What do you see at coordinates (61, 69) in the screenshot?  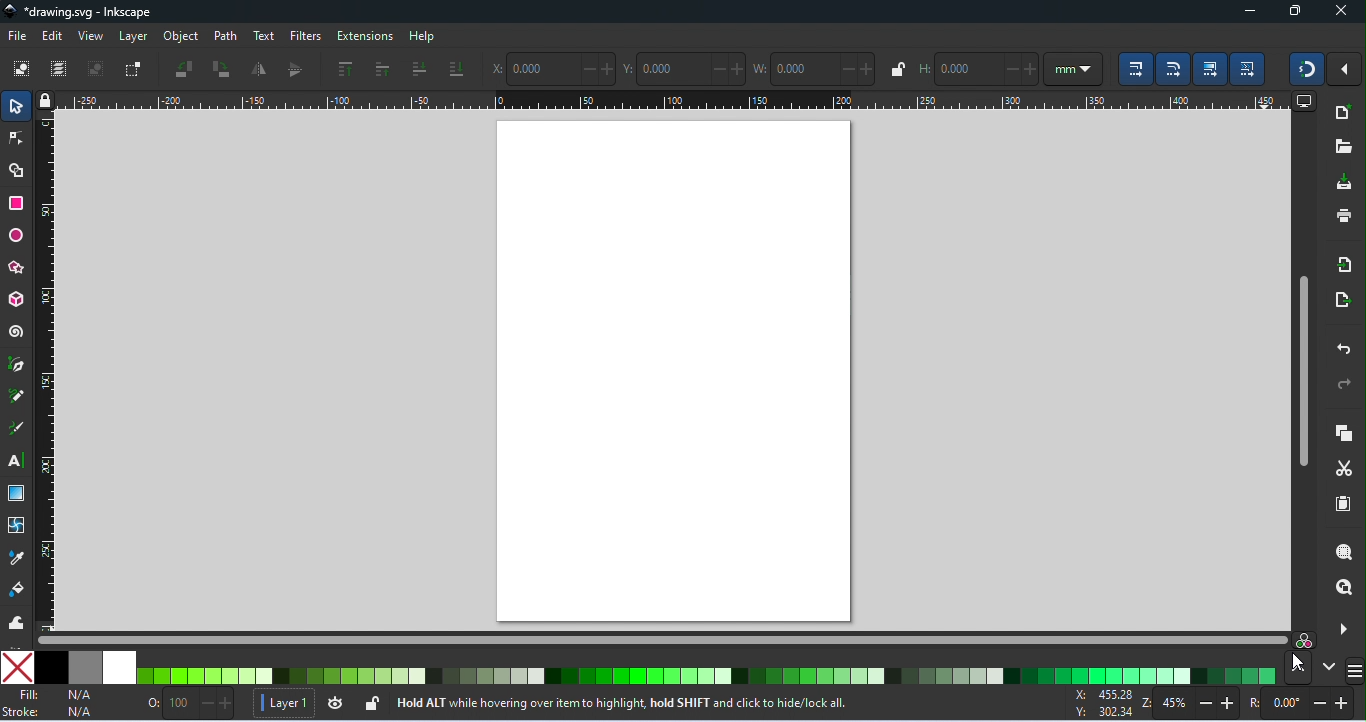 I see `select all in all layers` at bounding box center [61, 69].